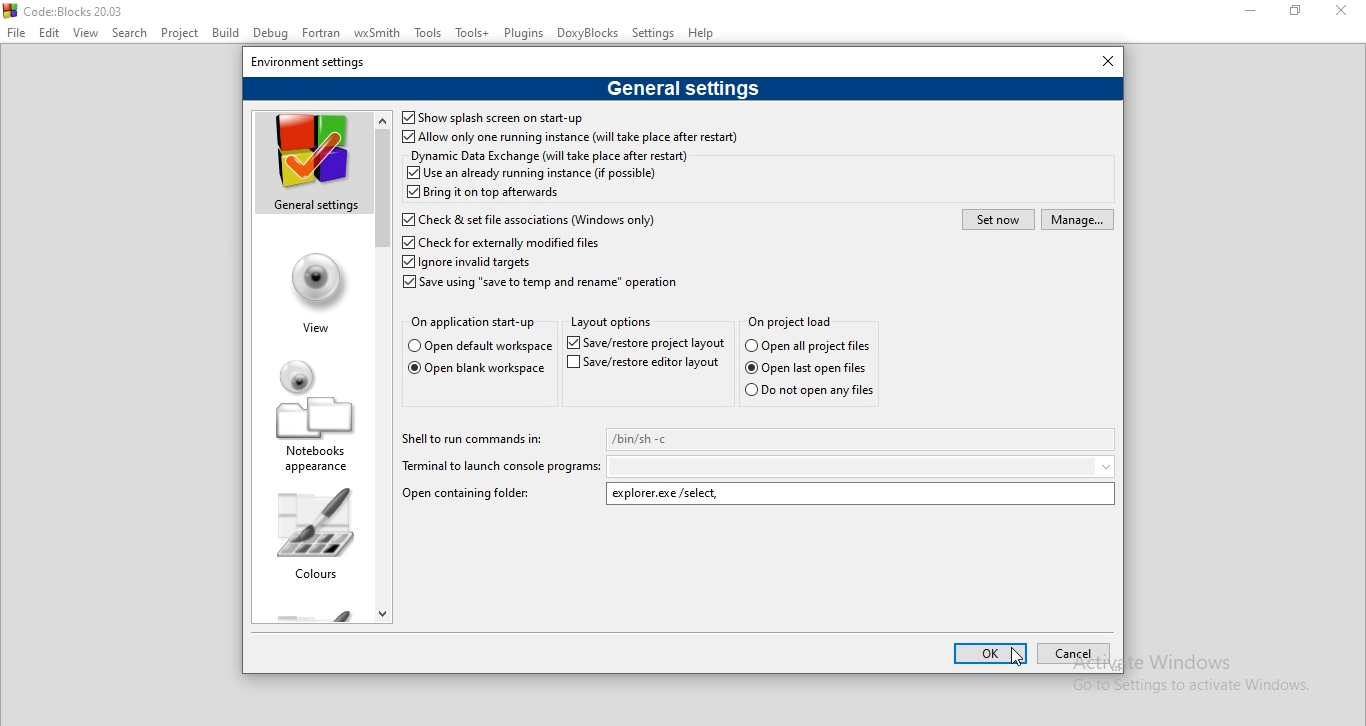 The image size is (1366, 726). Describe the element at coordinates (473, 322) in the screenshot. I see `On application start-up` at that location.